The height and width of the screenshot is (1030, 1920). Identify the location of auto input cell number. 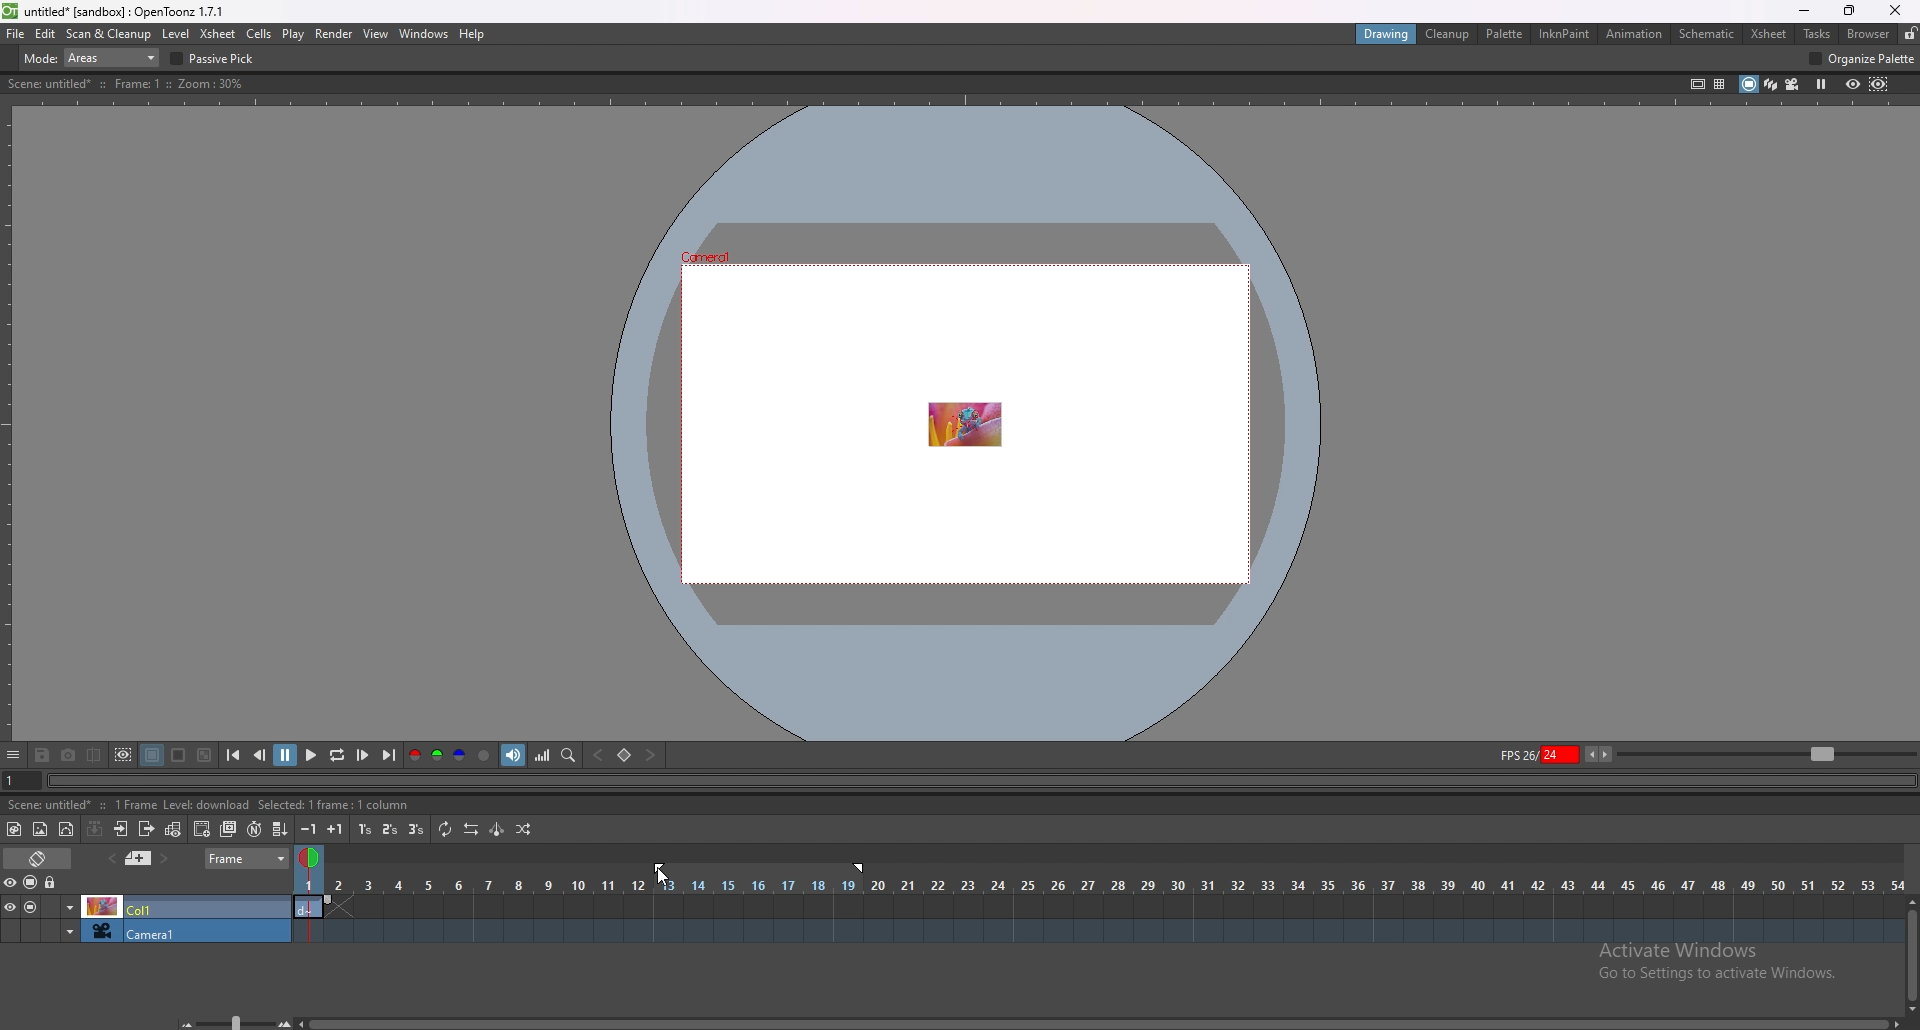
(254, 829).